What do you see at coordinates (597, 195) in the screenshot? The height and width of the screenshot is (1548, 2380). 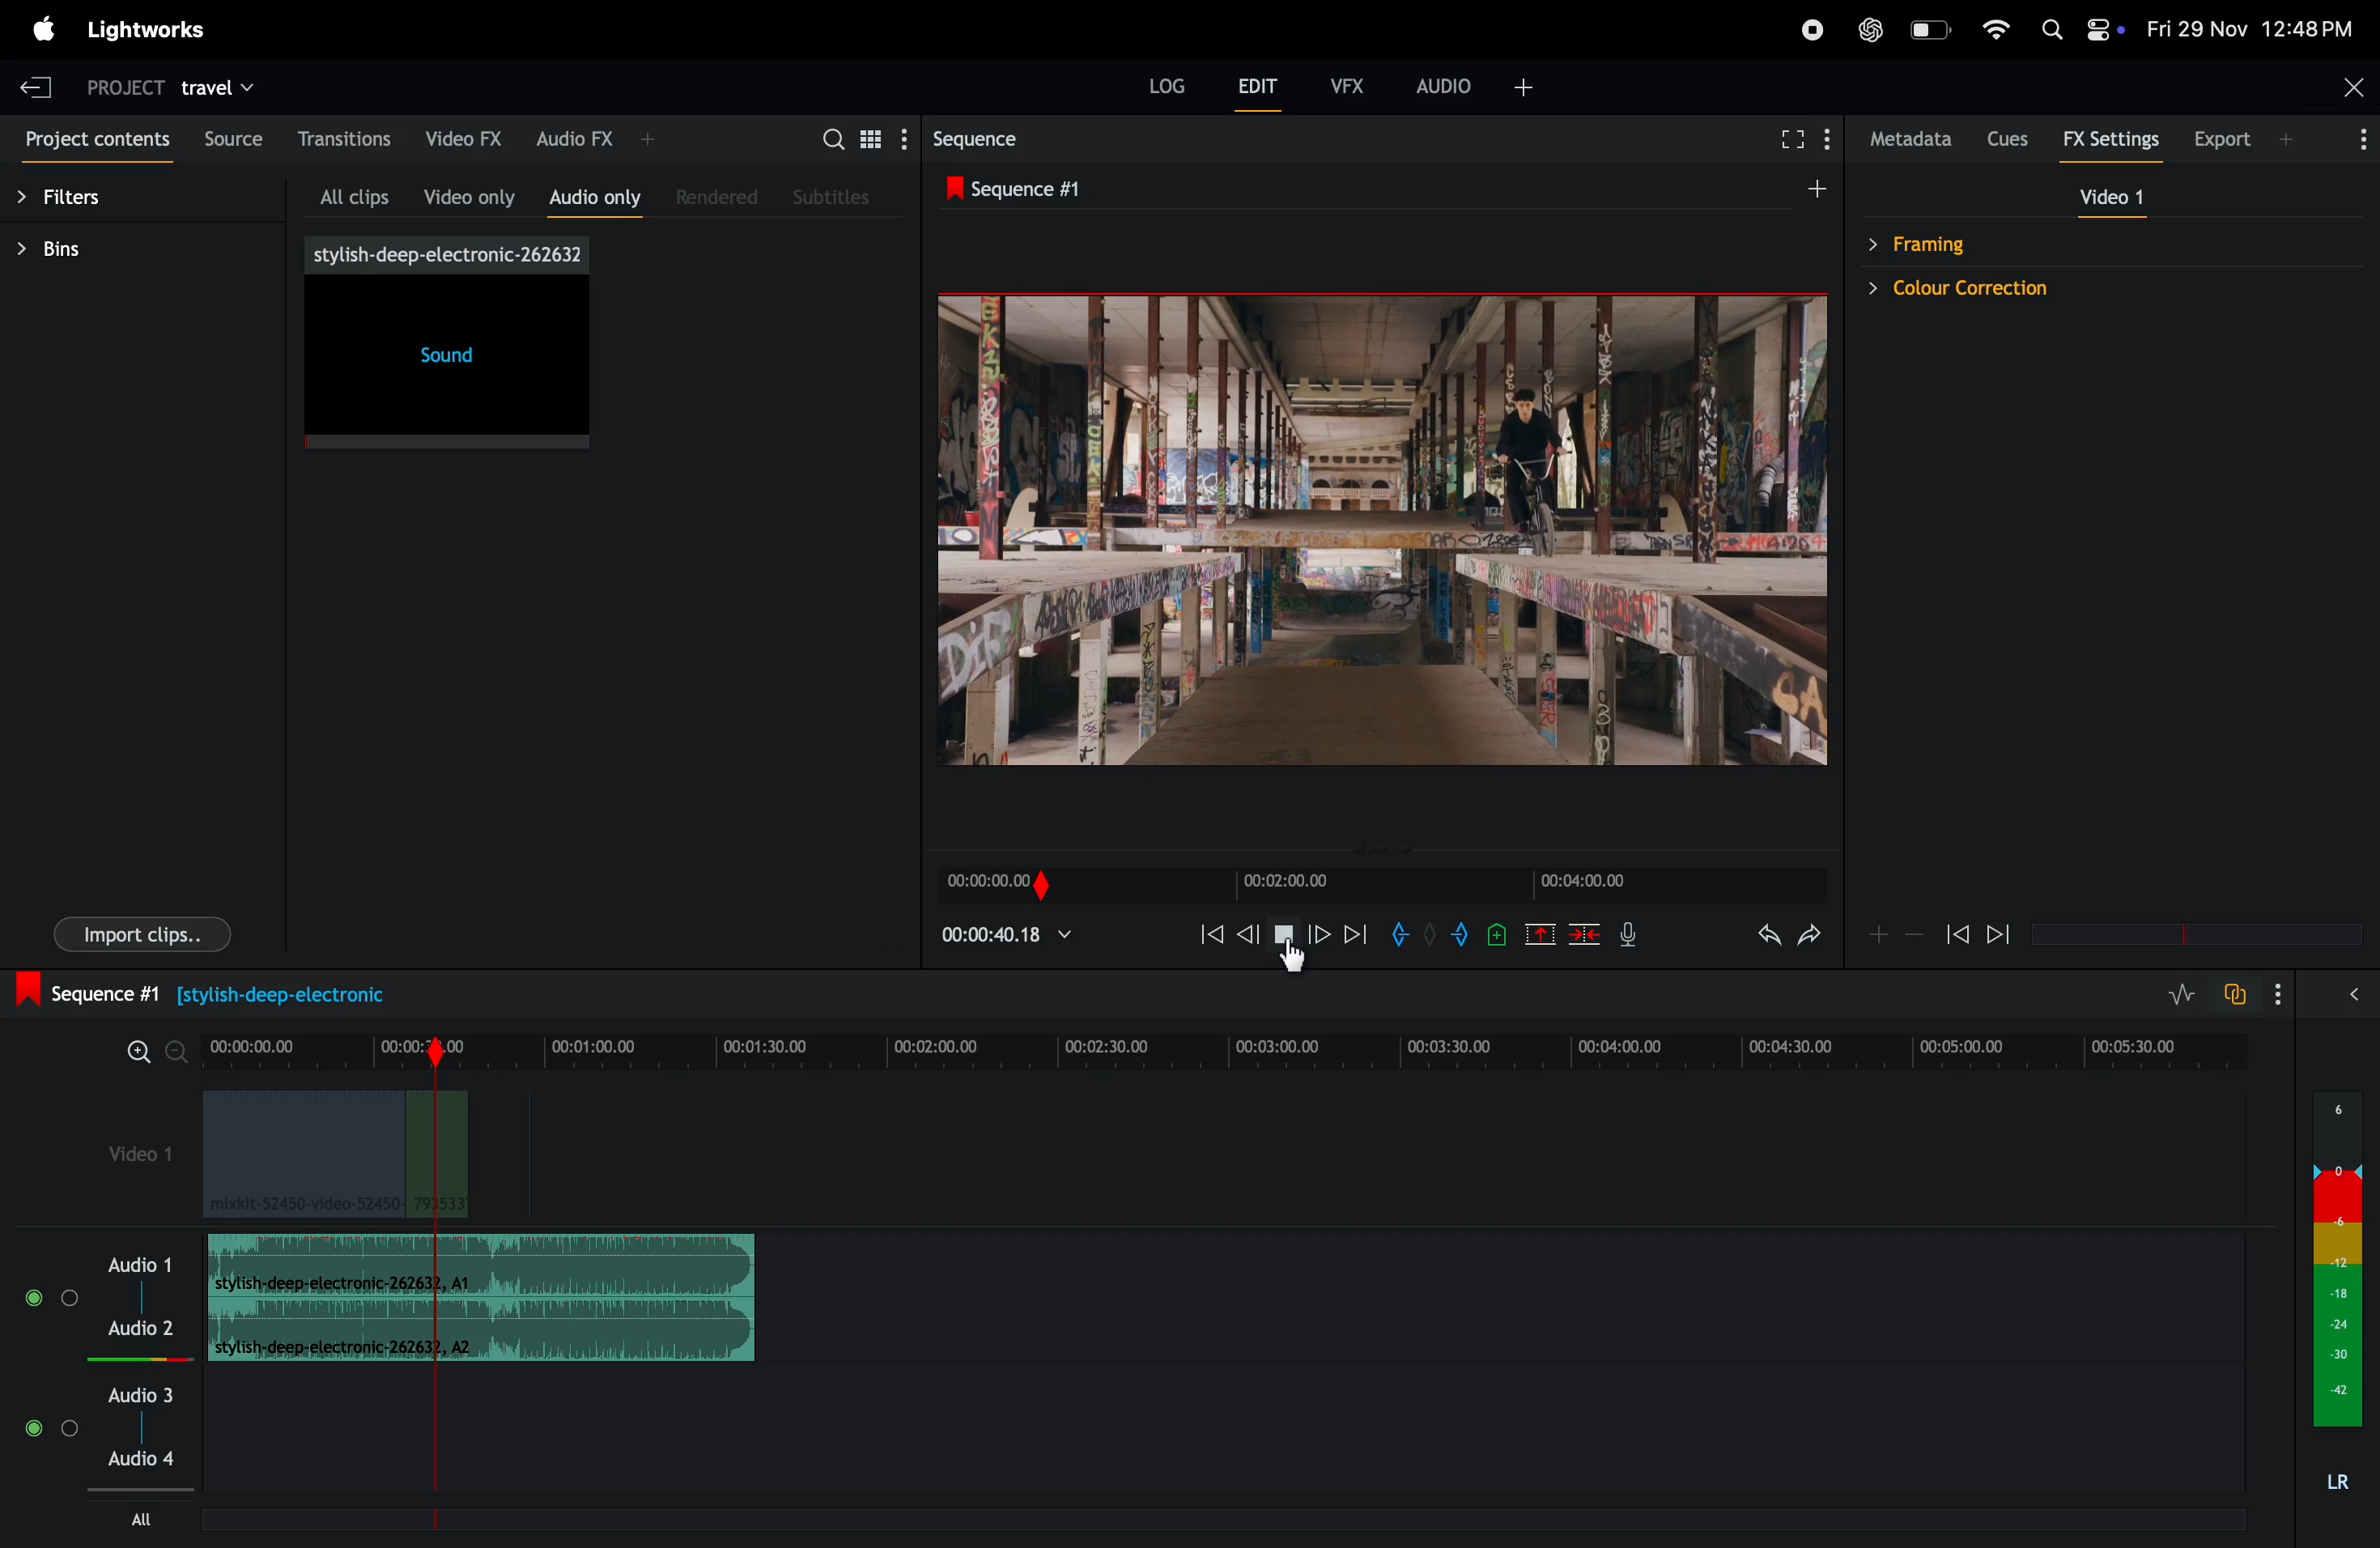 I see `audio only` at bounding box center [597, 195].